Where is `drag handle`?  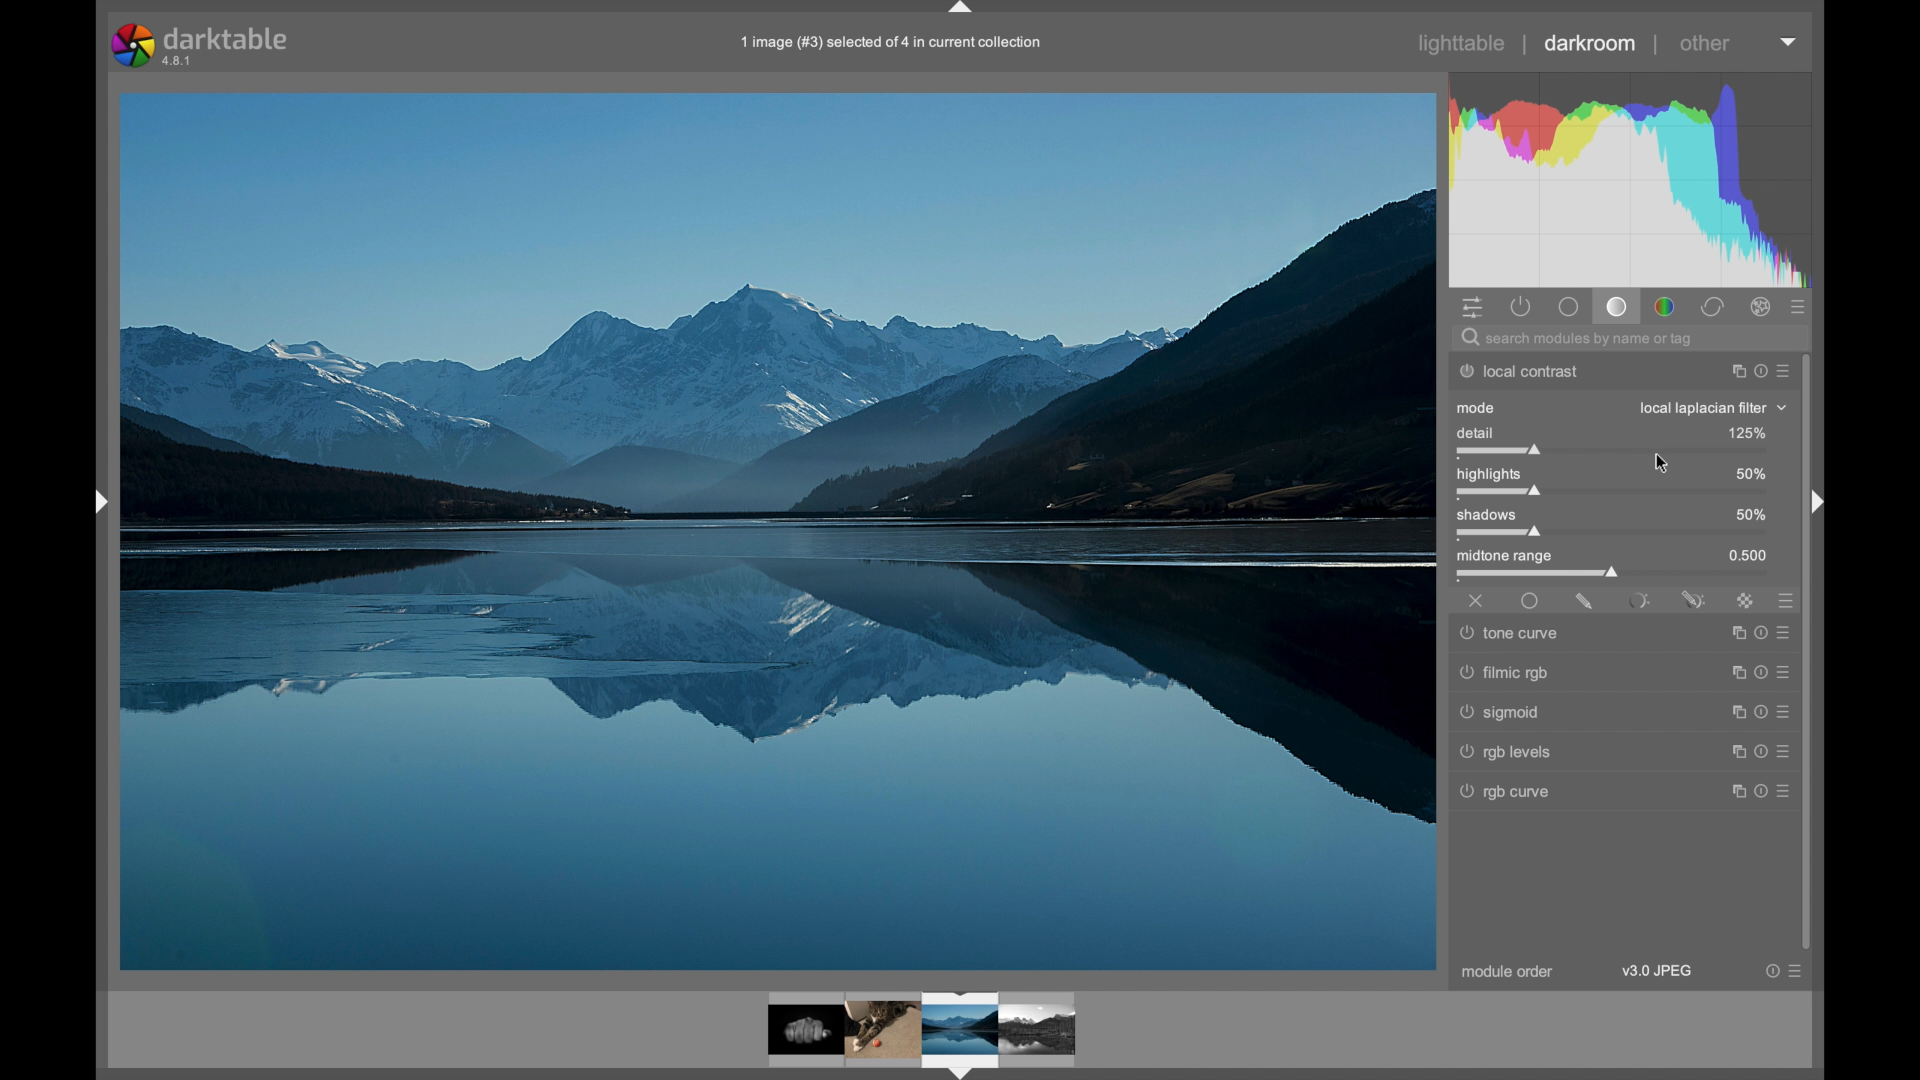 drag handle is located at coordinates (1822, 505).